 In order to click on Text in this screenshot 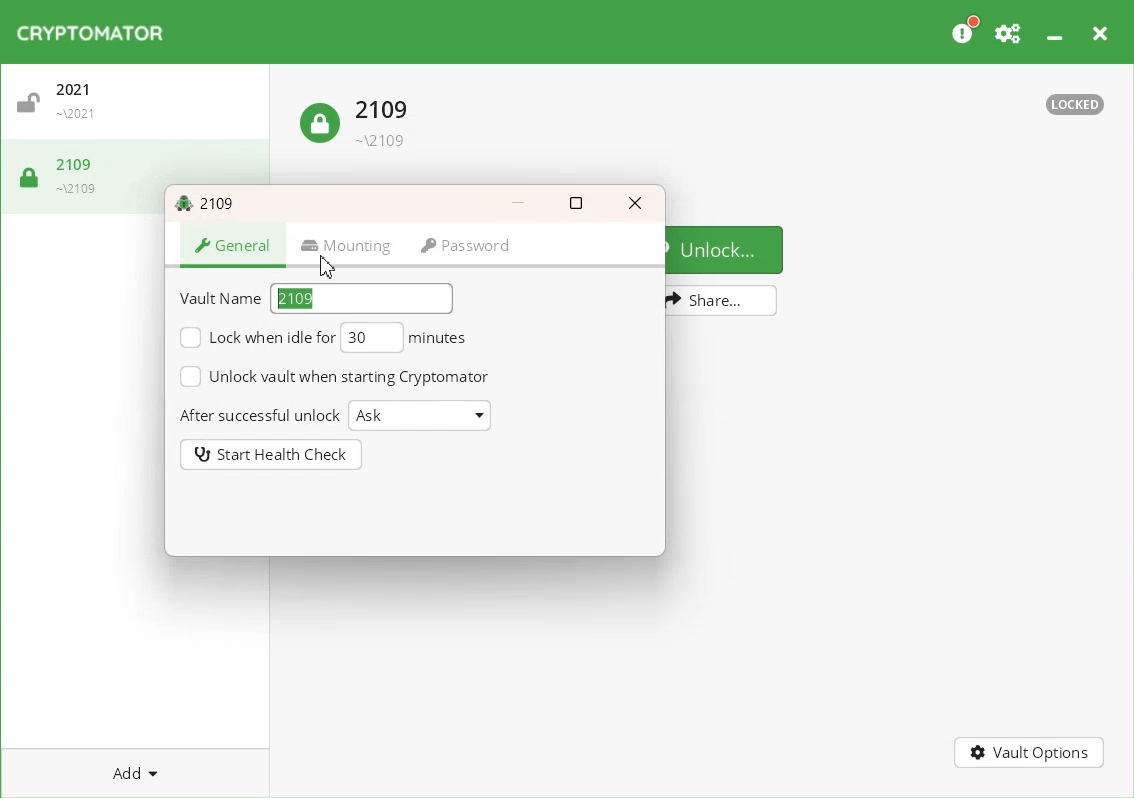, I will do `click(209, 201)`.